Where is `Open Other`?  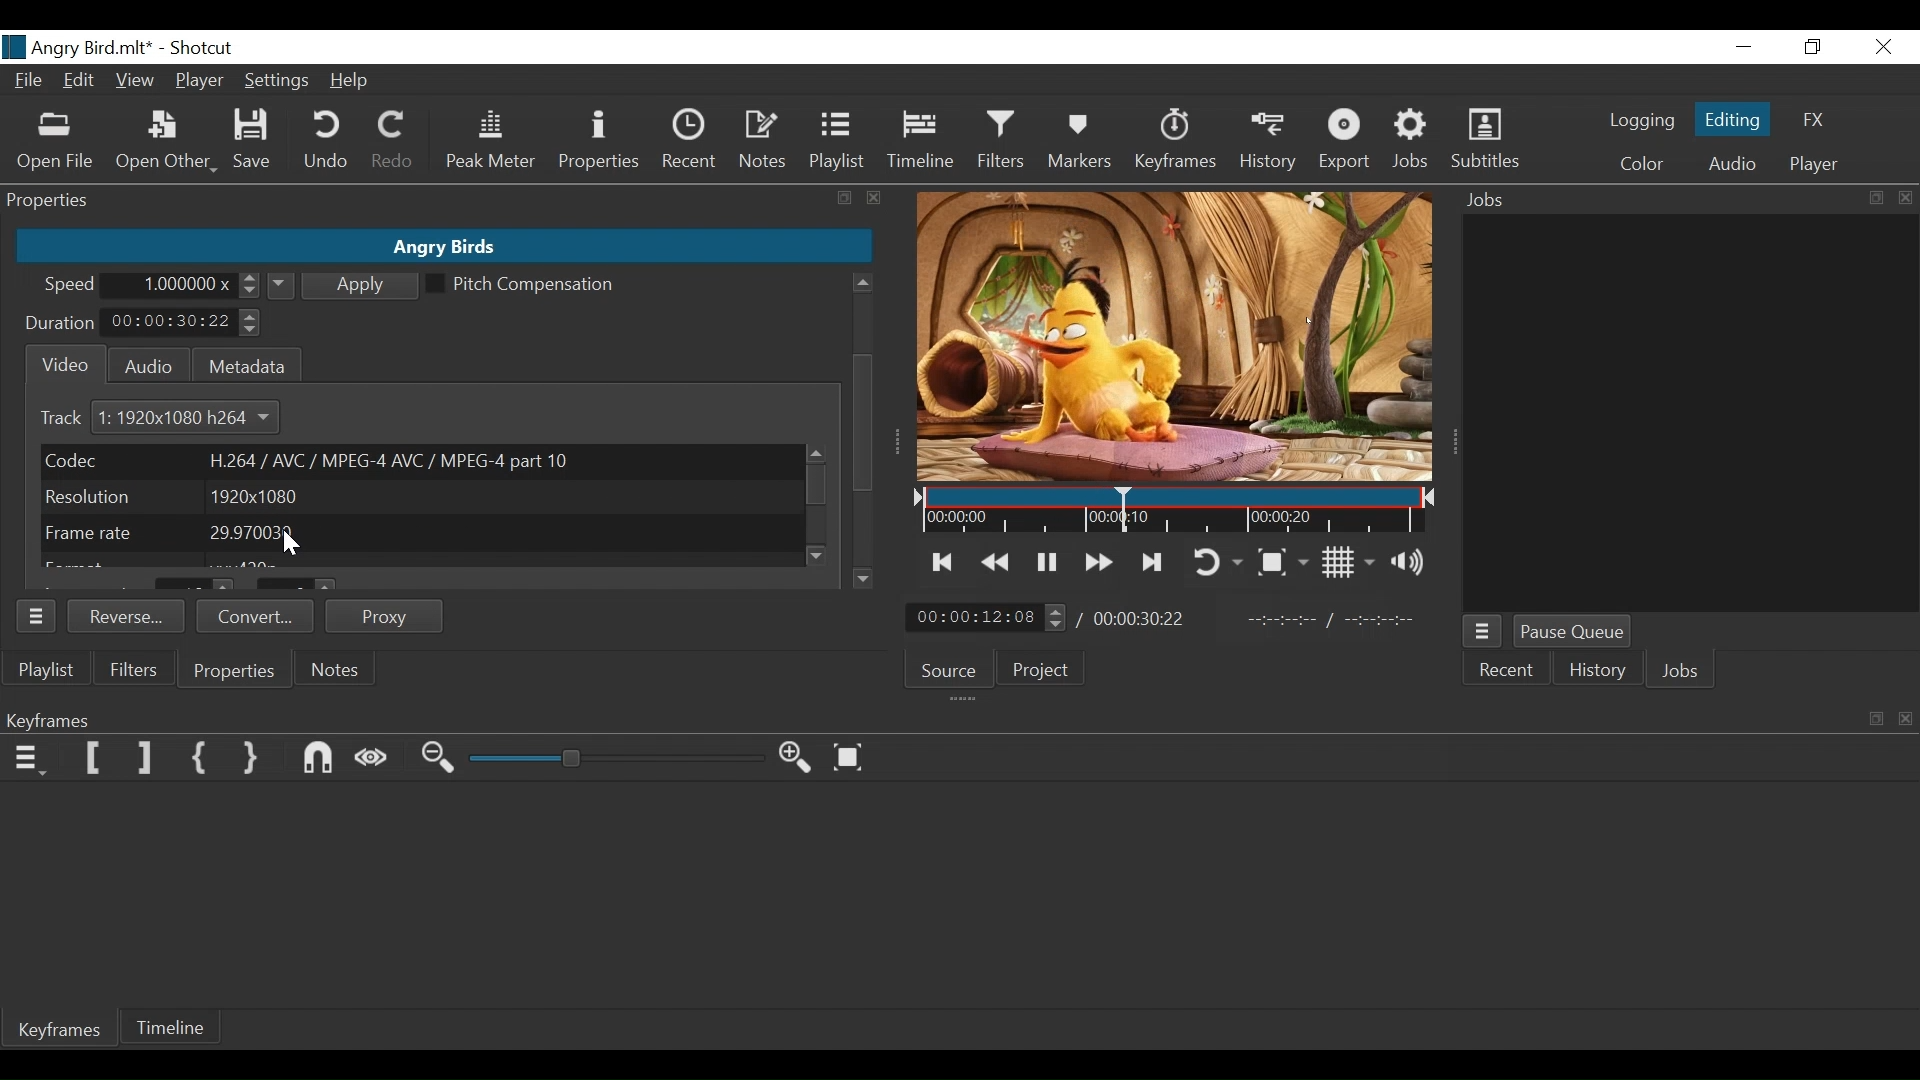 Open Other is located at coordinates (165, 142).